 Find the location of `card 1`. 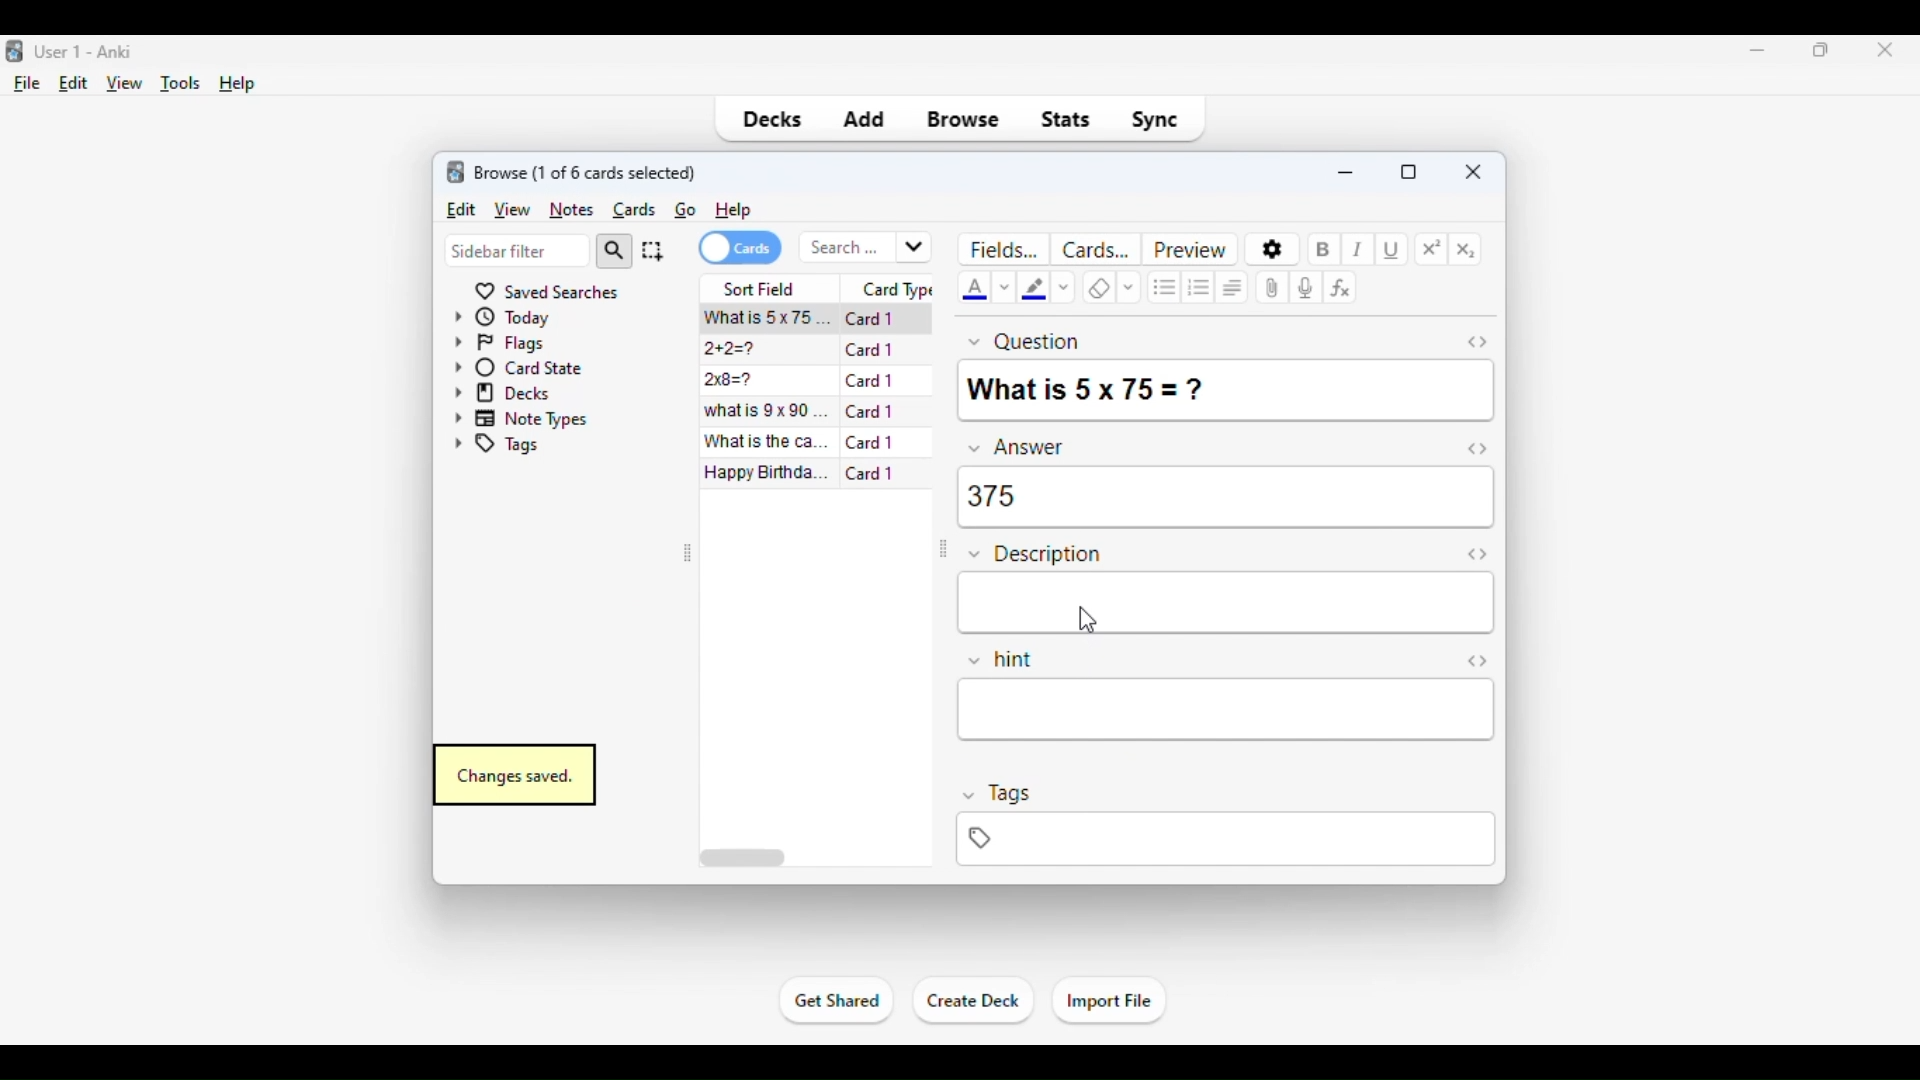

card 1 is located at coordinates (870, 472).